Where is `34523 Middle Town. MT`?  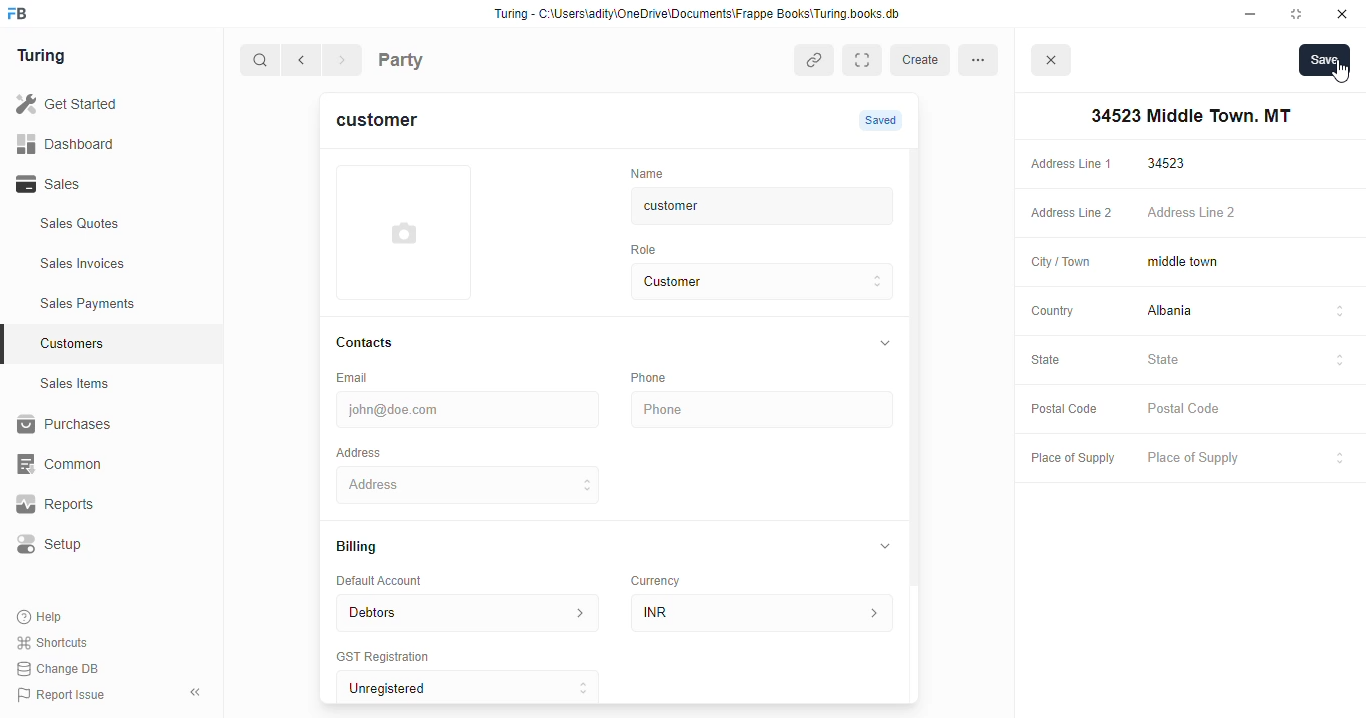 34523 Middle Town. MT is located at coordinates (471, 484).